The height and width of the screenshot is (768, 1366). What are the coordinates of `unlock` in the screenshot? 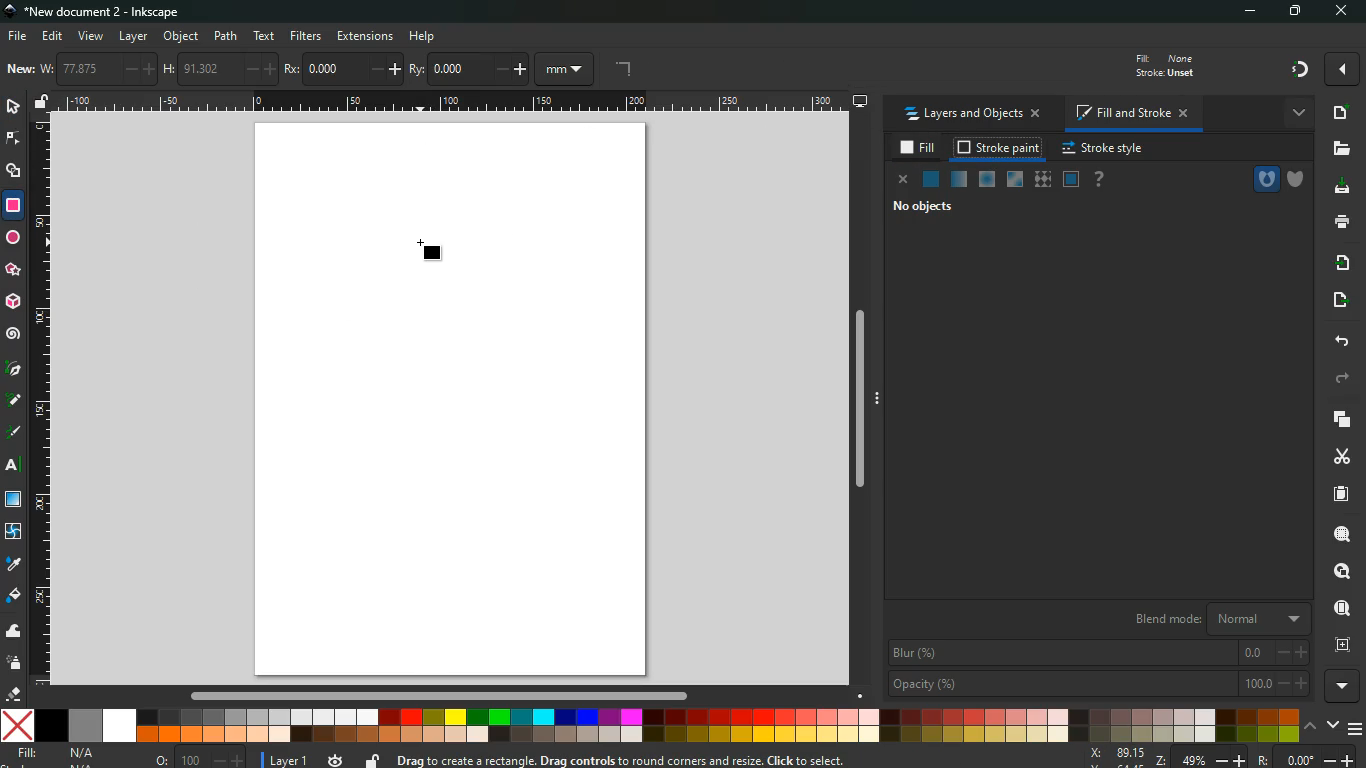 It's located at (45, 104).